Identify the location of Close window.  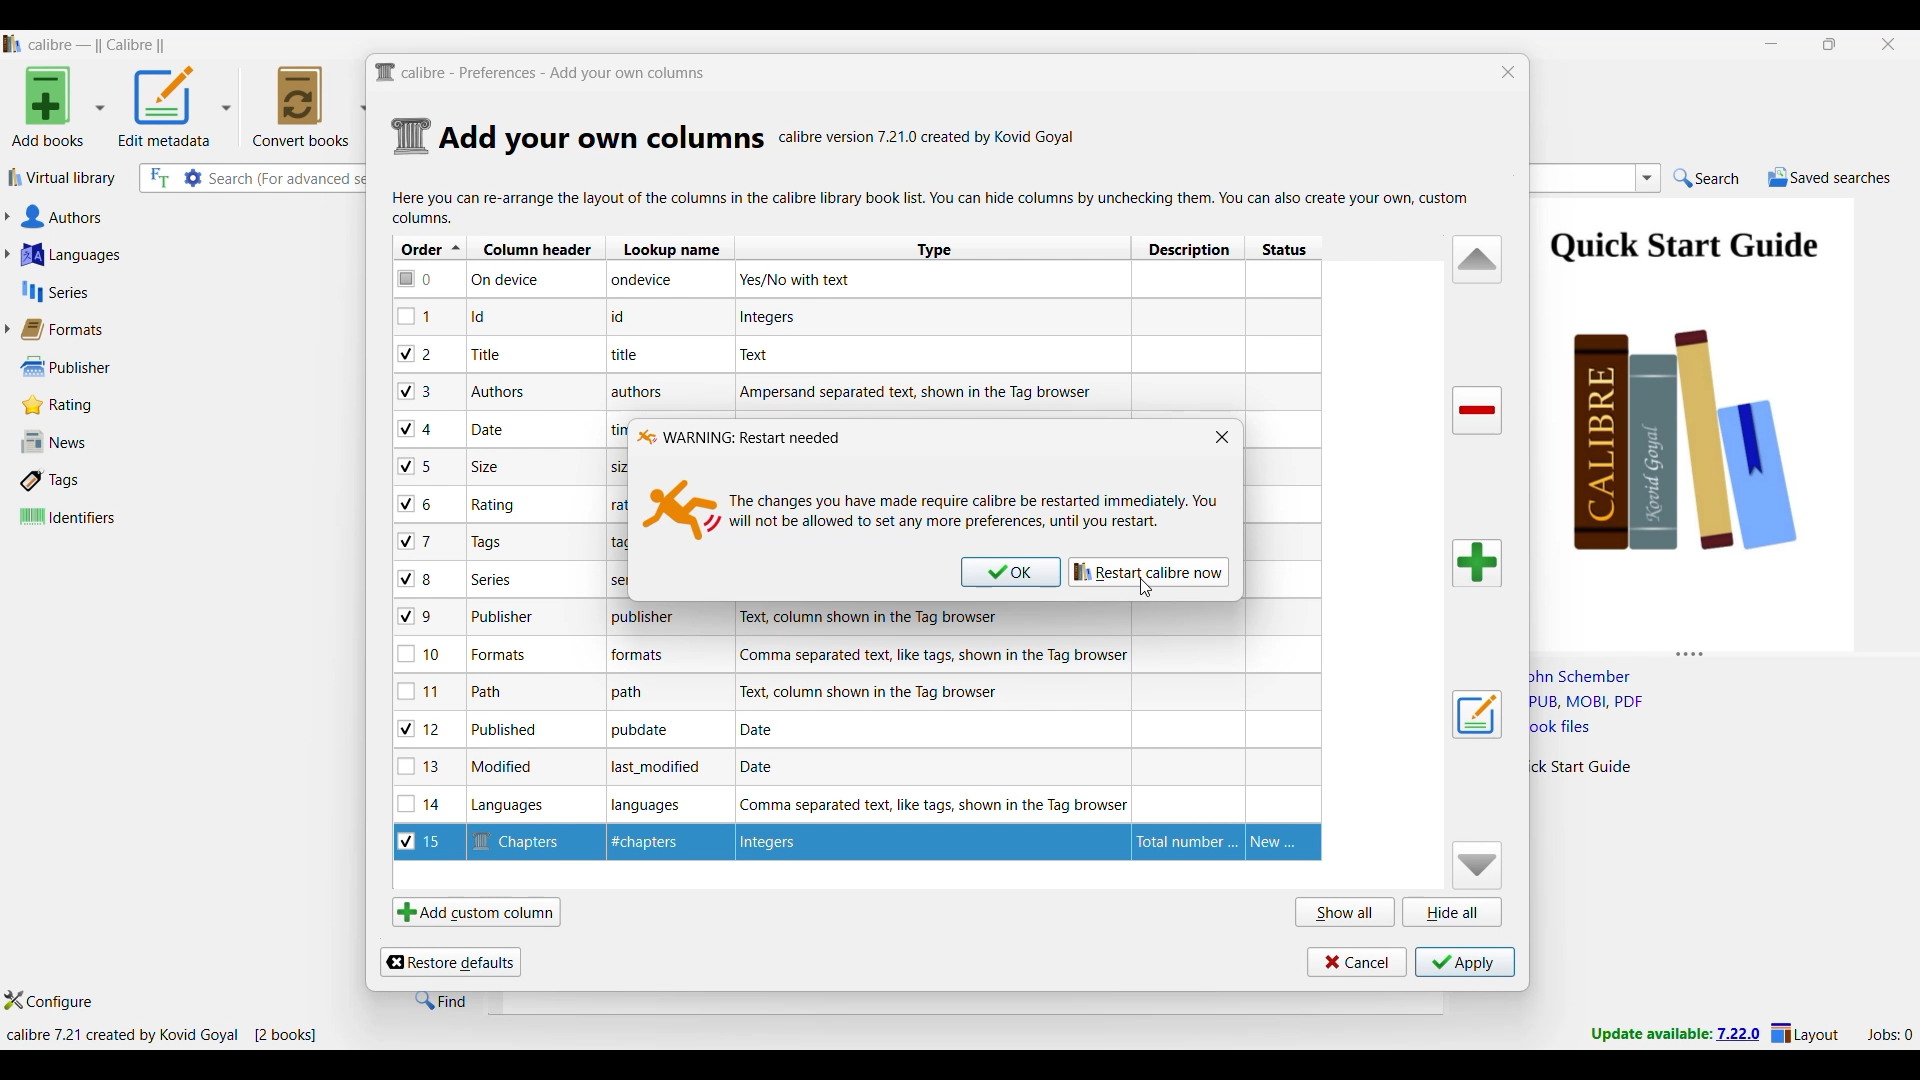
(1222, 436).